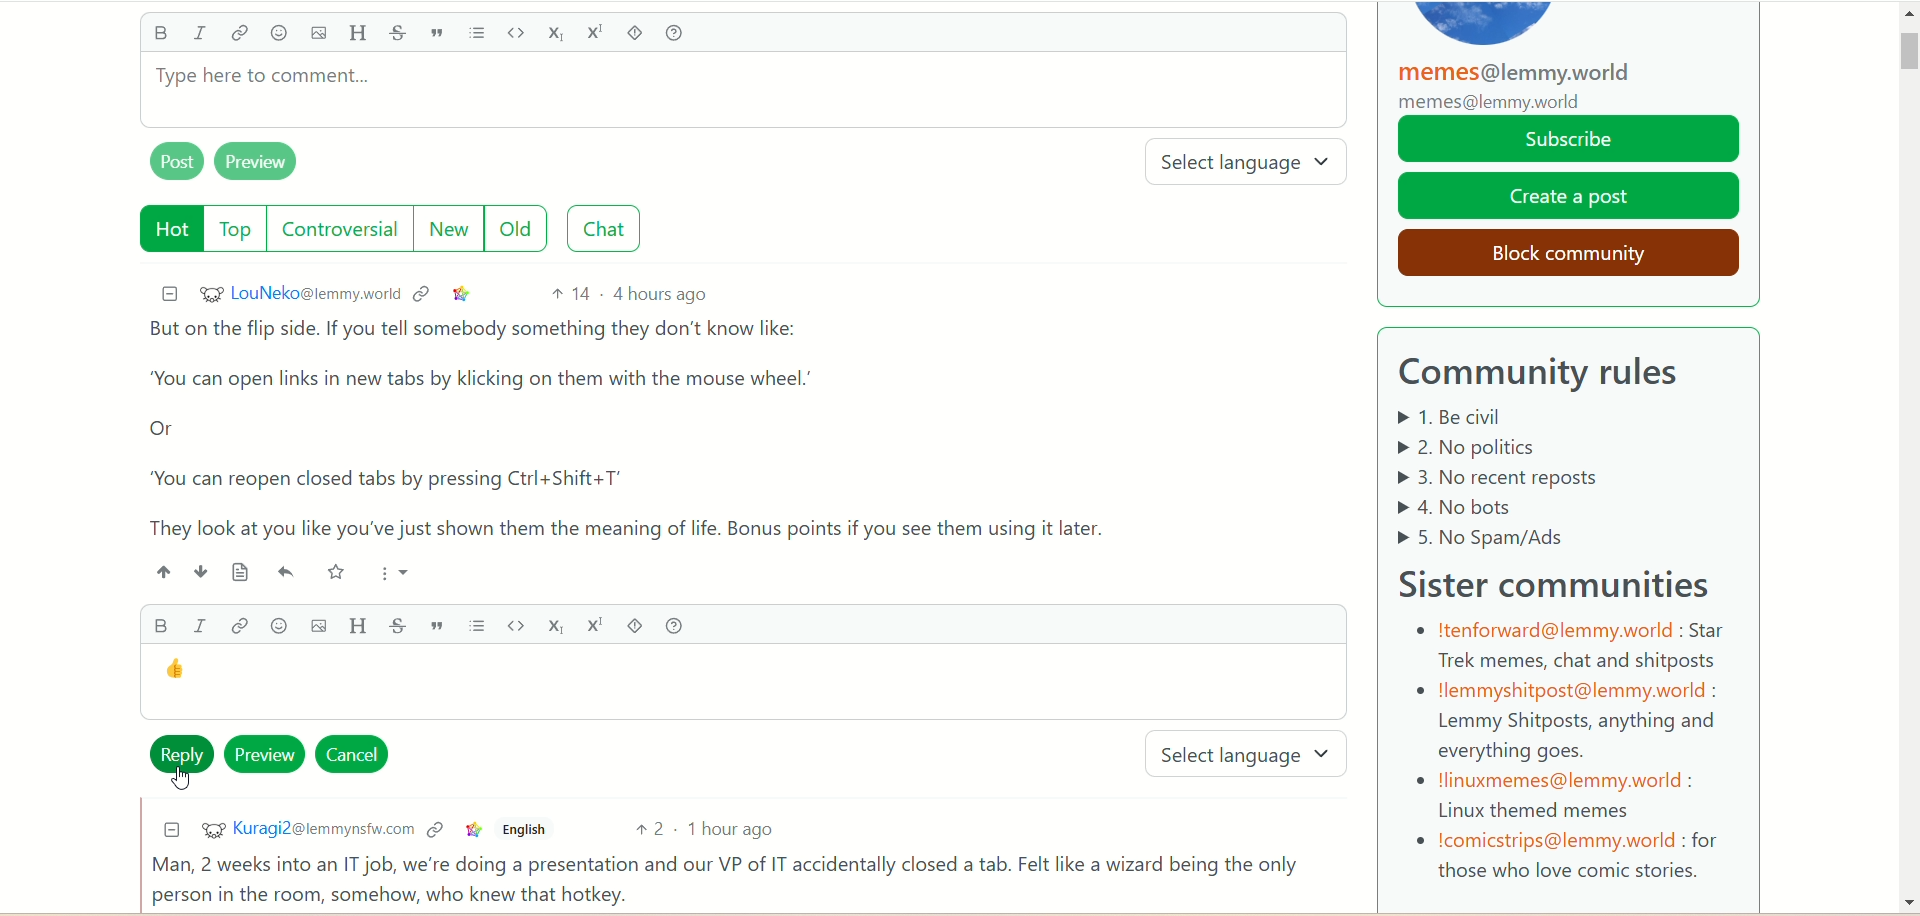  Describe the element at coordinates (1570, 196) in the screenshot. I see `create a post` at that location.